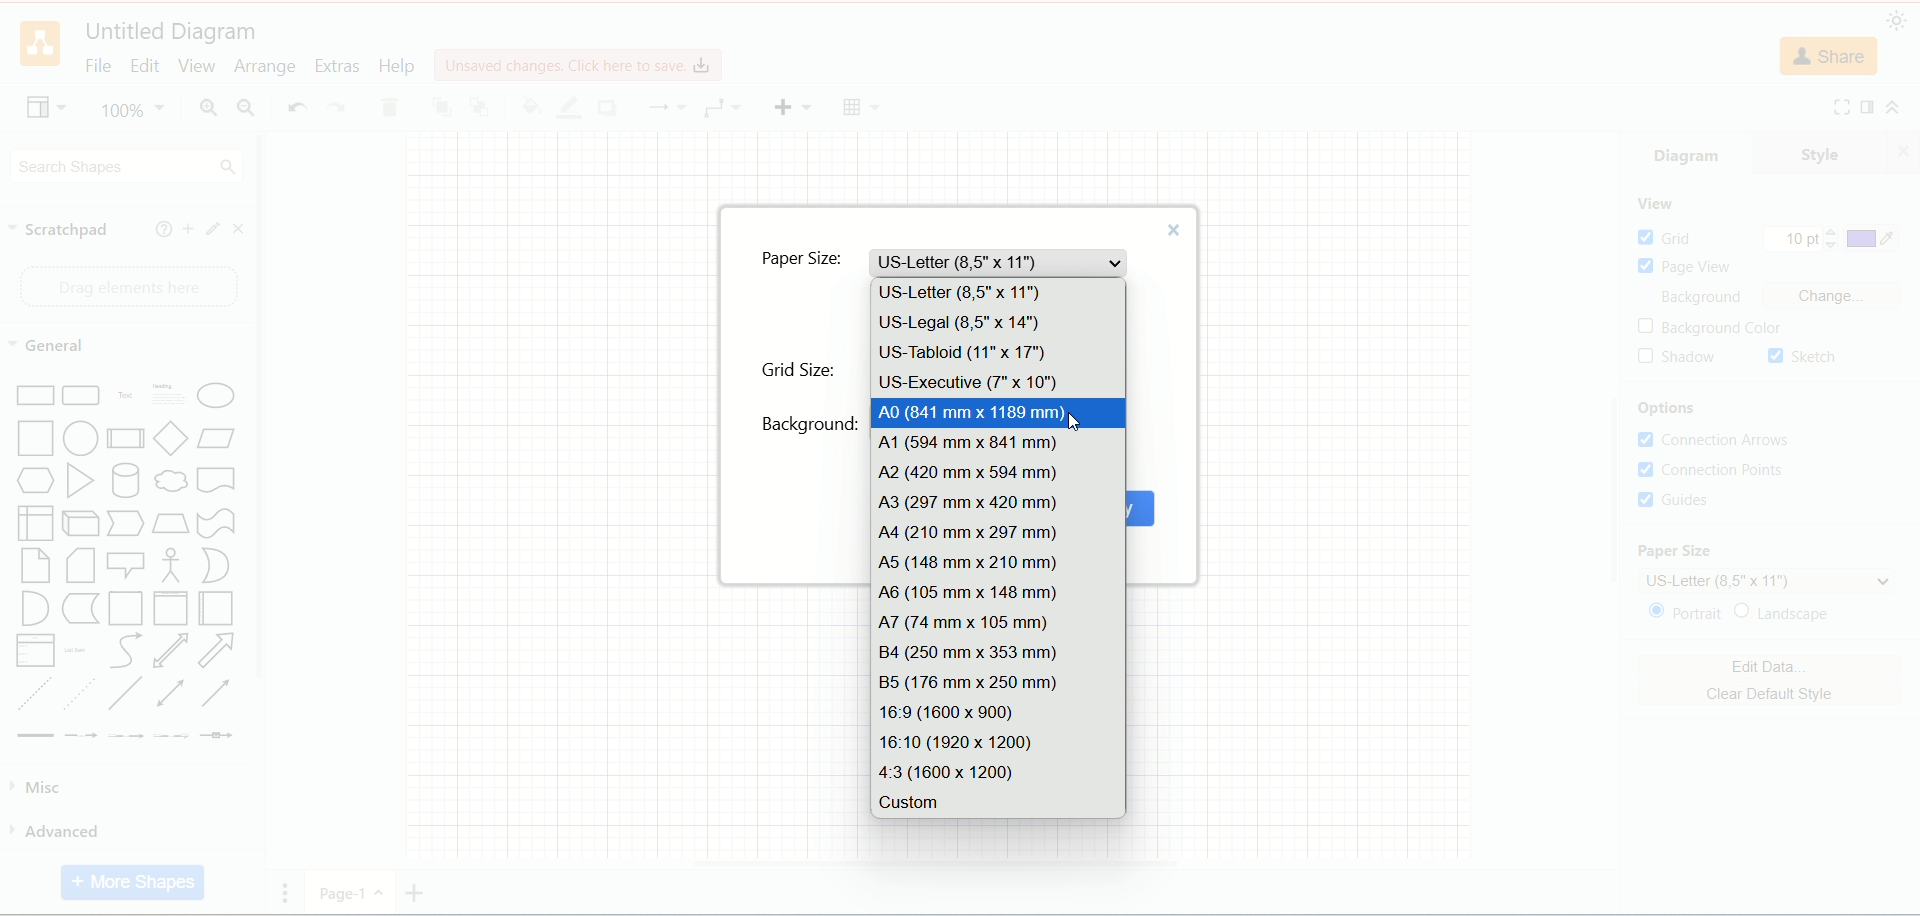  I want to click on to back, so click(480, 105).